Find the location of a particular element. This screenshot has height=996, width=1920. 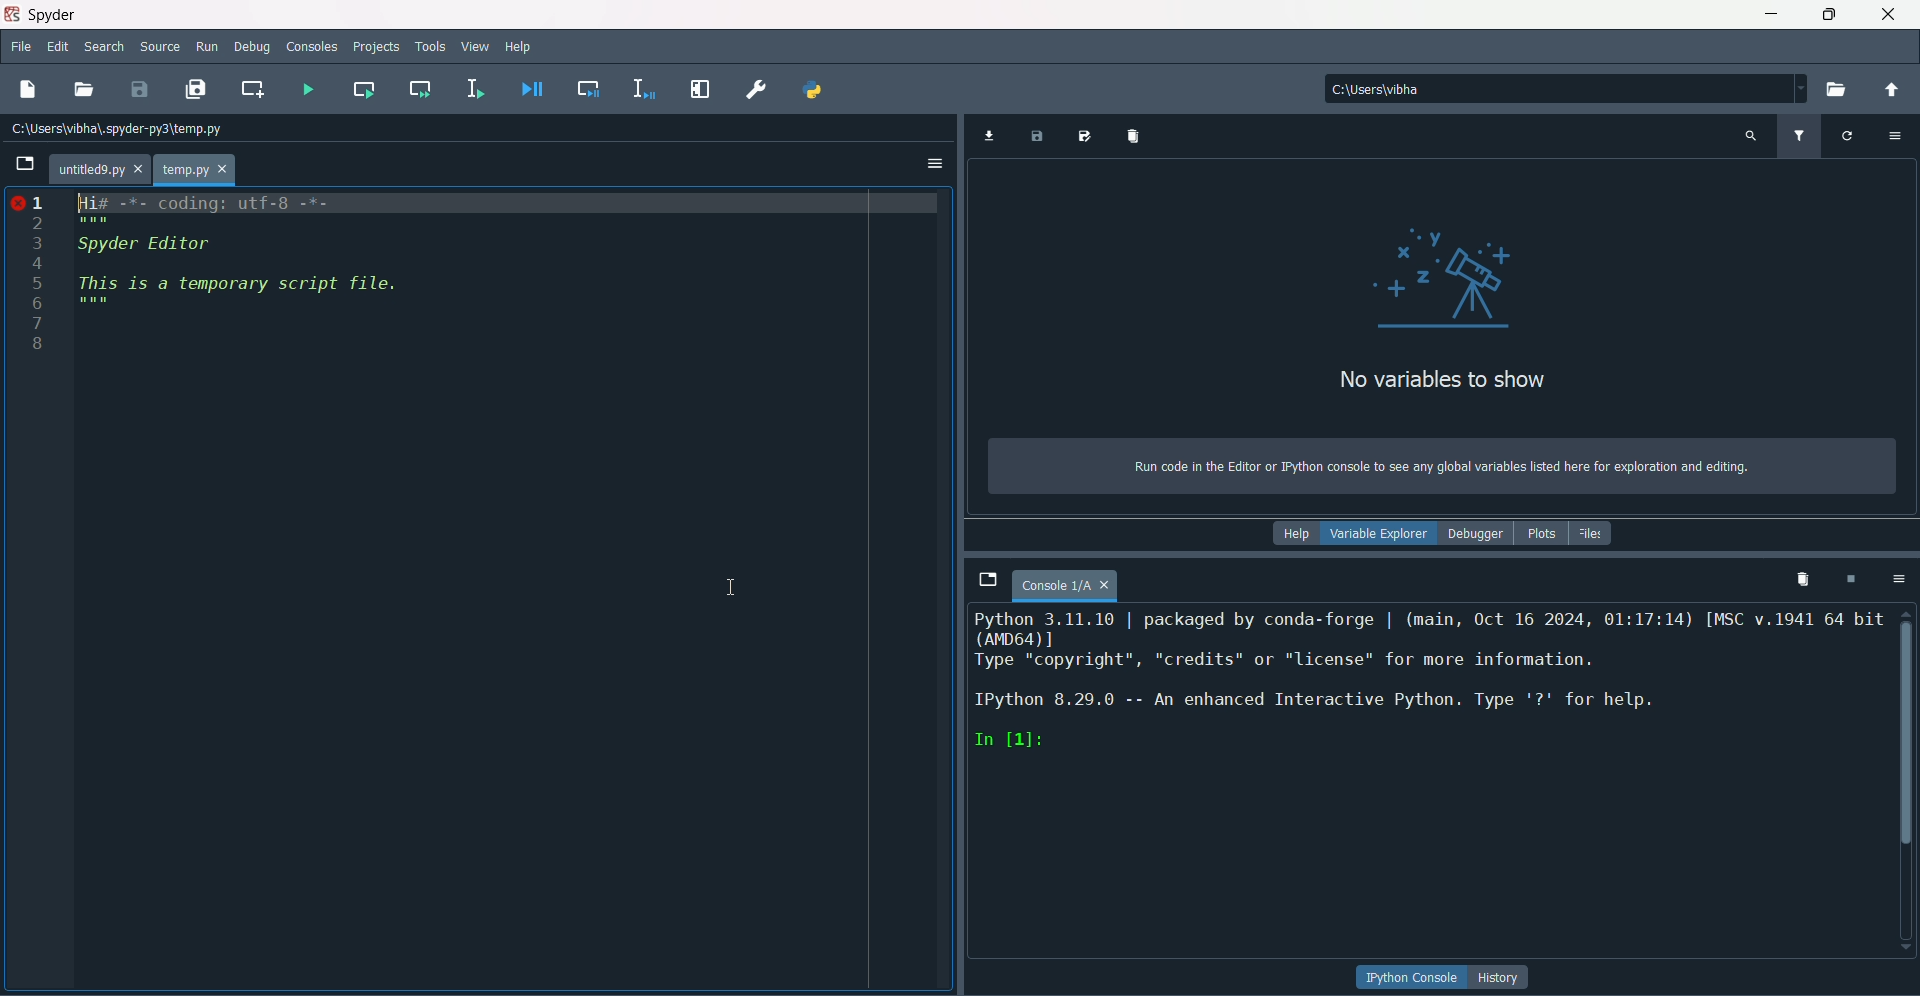

close is located at coordinates (1888, 14).